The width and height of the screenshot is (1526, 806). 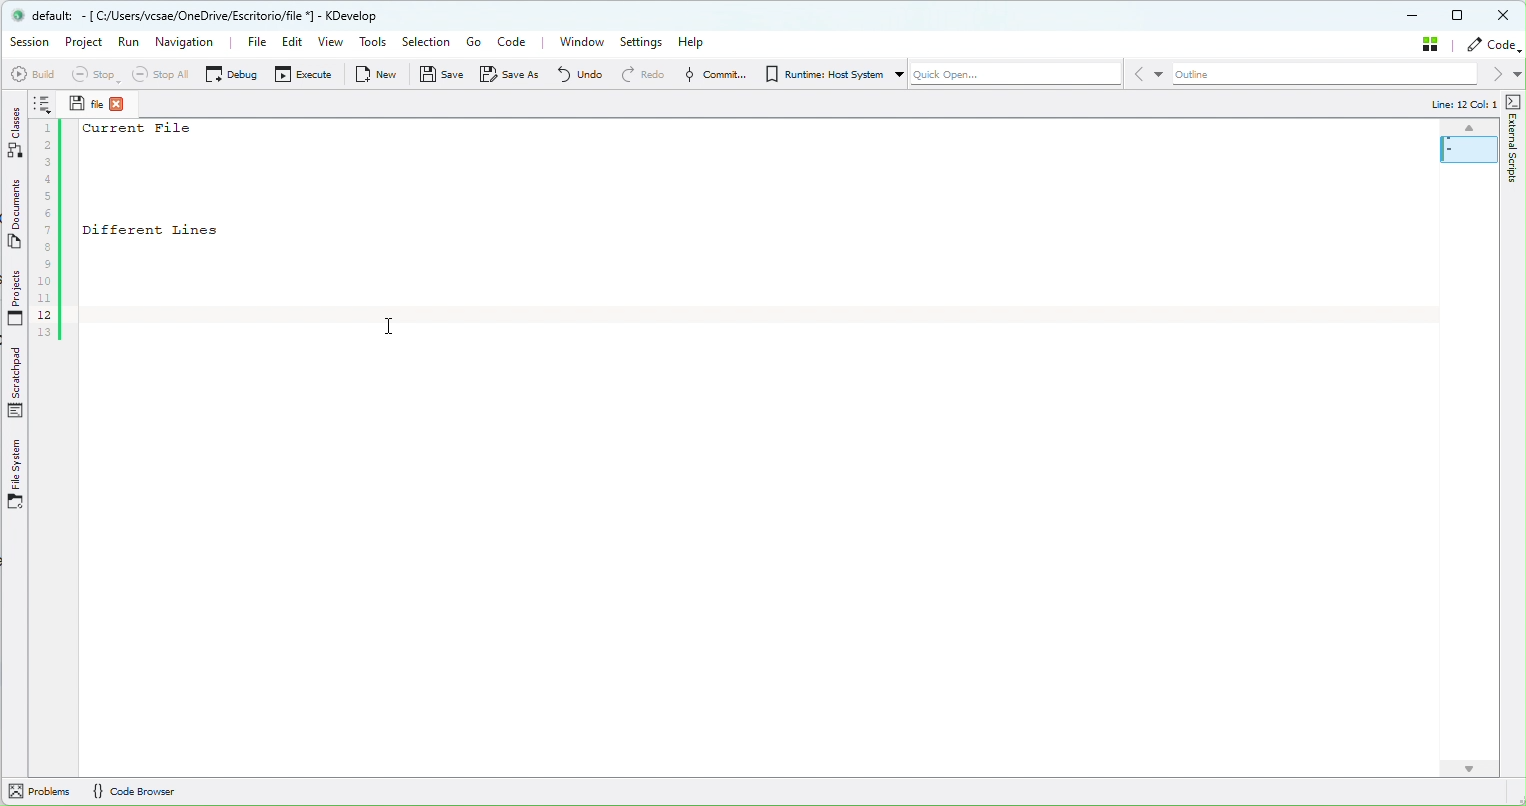 I want to click on Stop, so click(x=93, y=73).